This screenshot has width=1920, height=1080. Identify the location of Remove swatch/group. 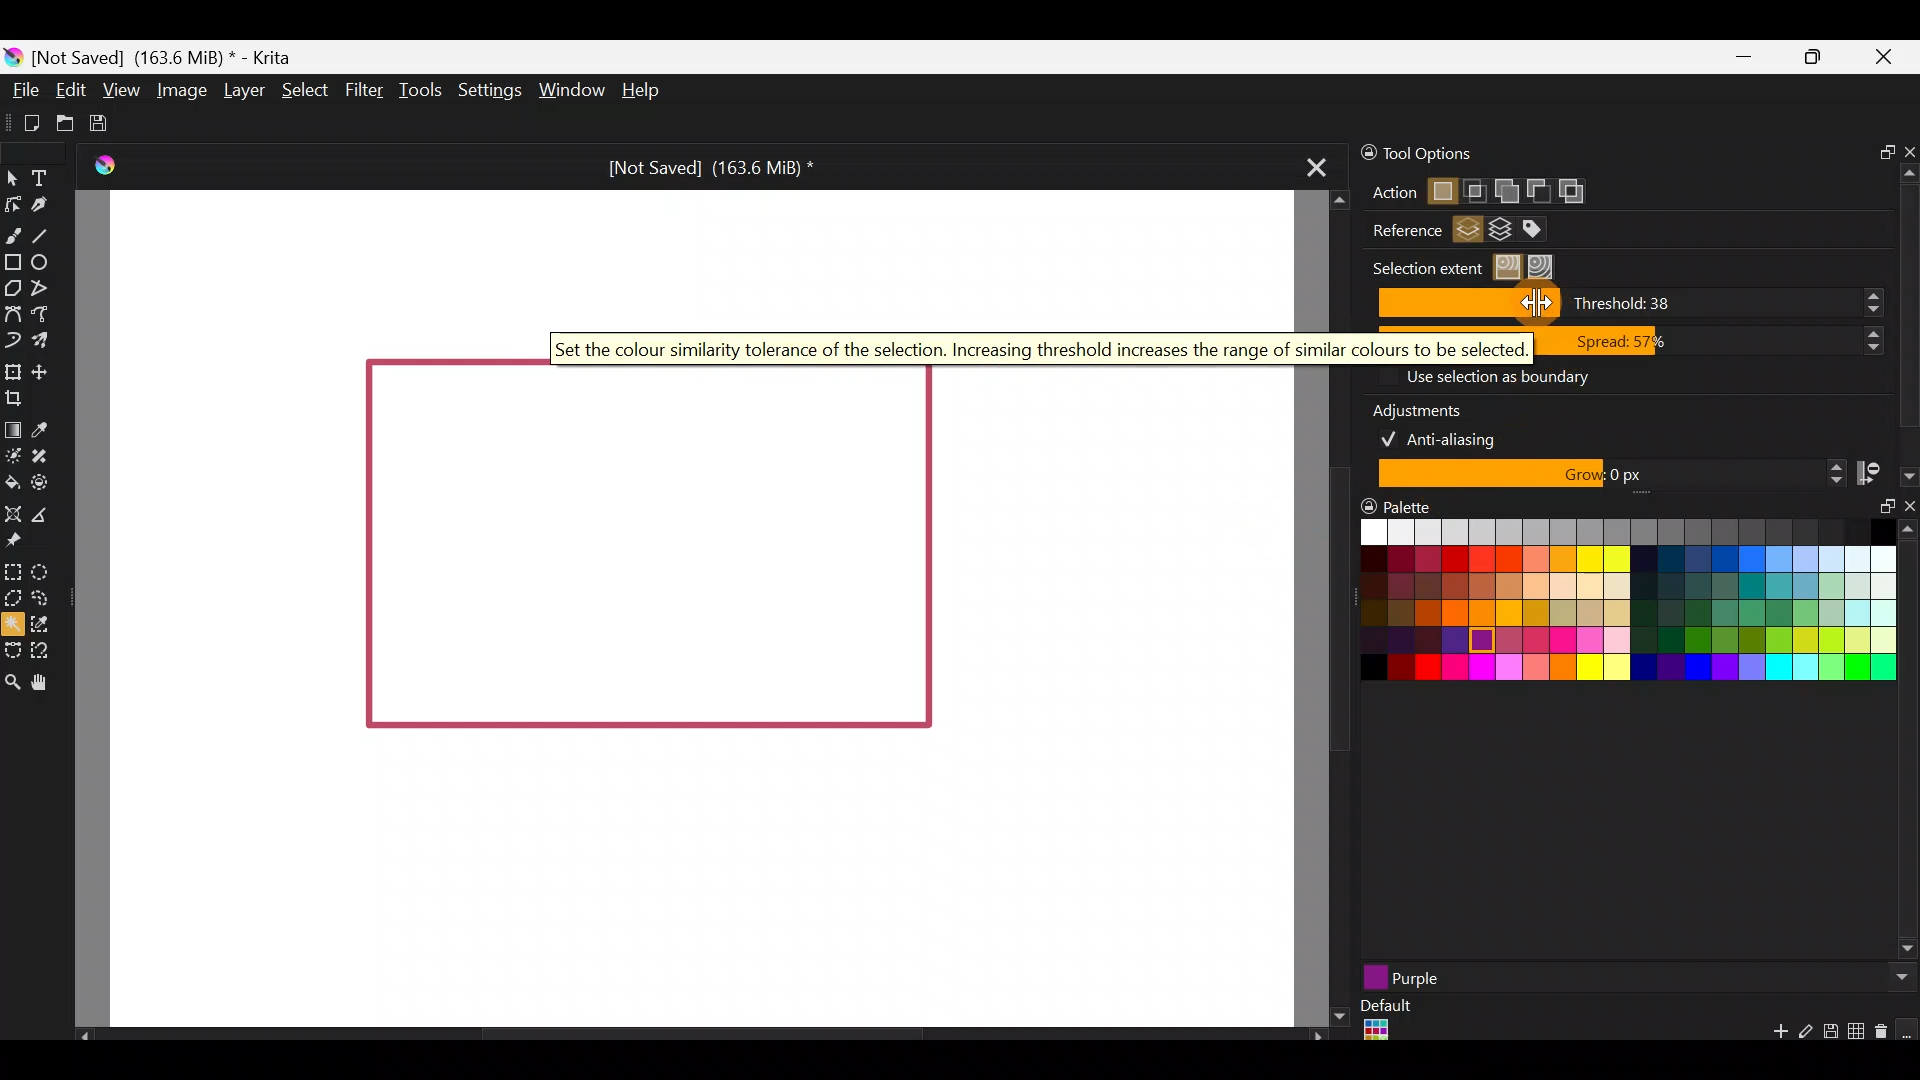
(1885, 1038).